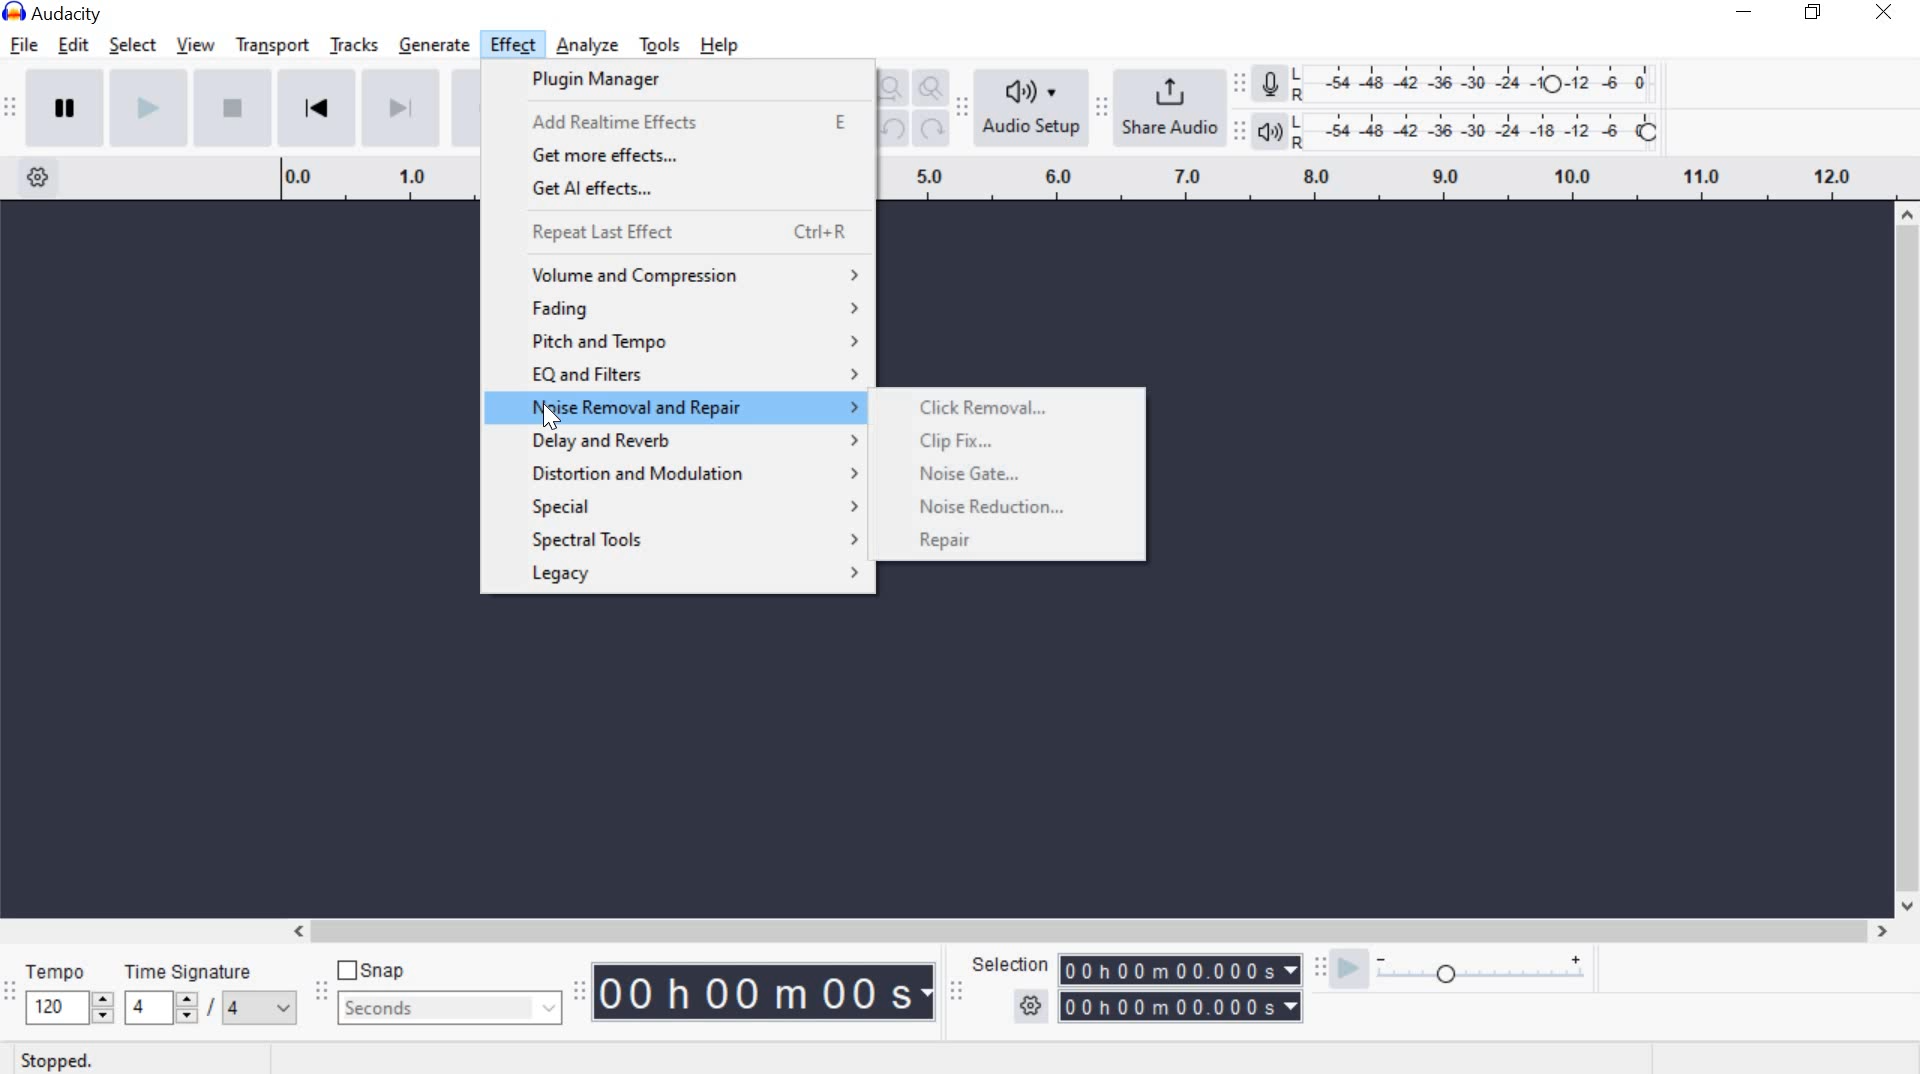 This screenshot has height=1074, width=1920. What do you see at coordinates (1888, 14) in the screenshot?
I see `close` at bounding box center [1888, 14].